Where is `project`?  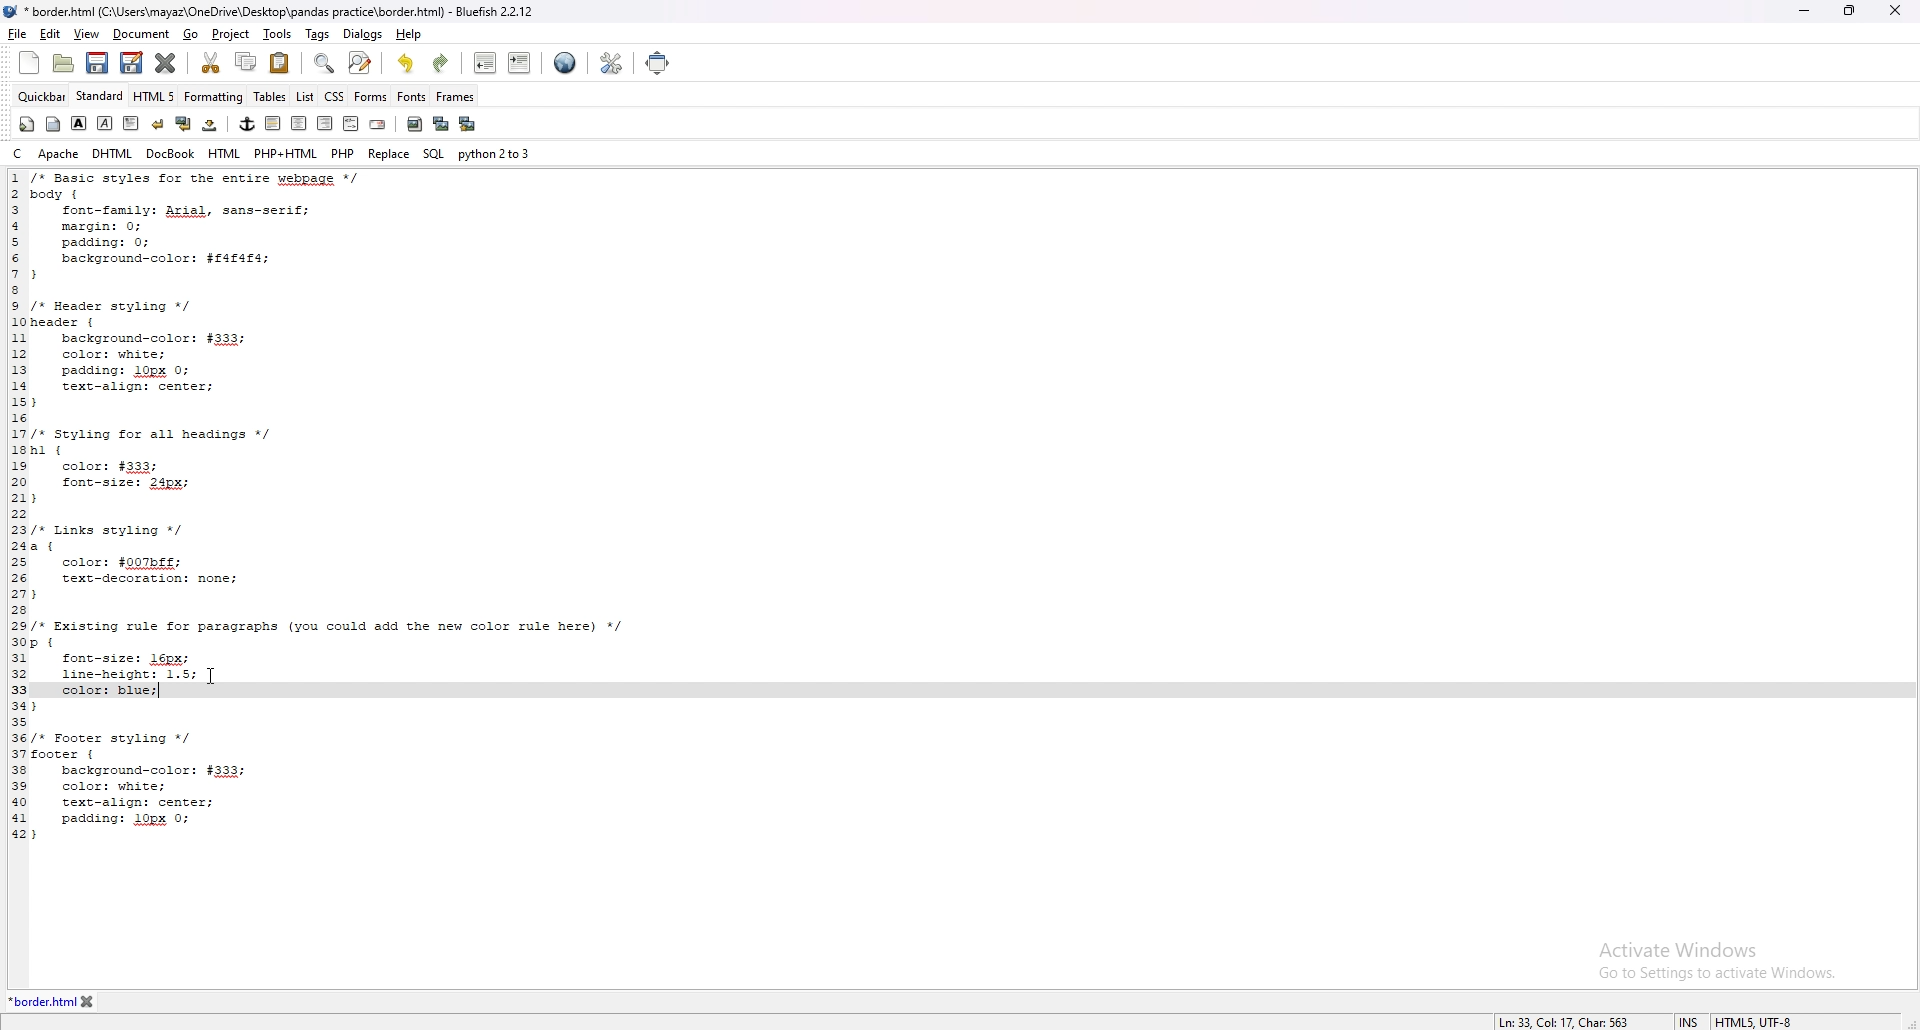 project is located at coordinates (229, 35).